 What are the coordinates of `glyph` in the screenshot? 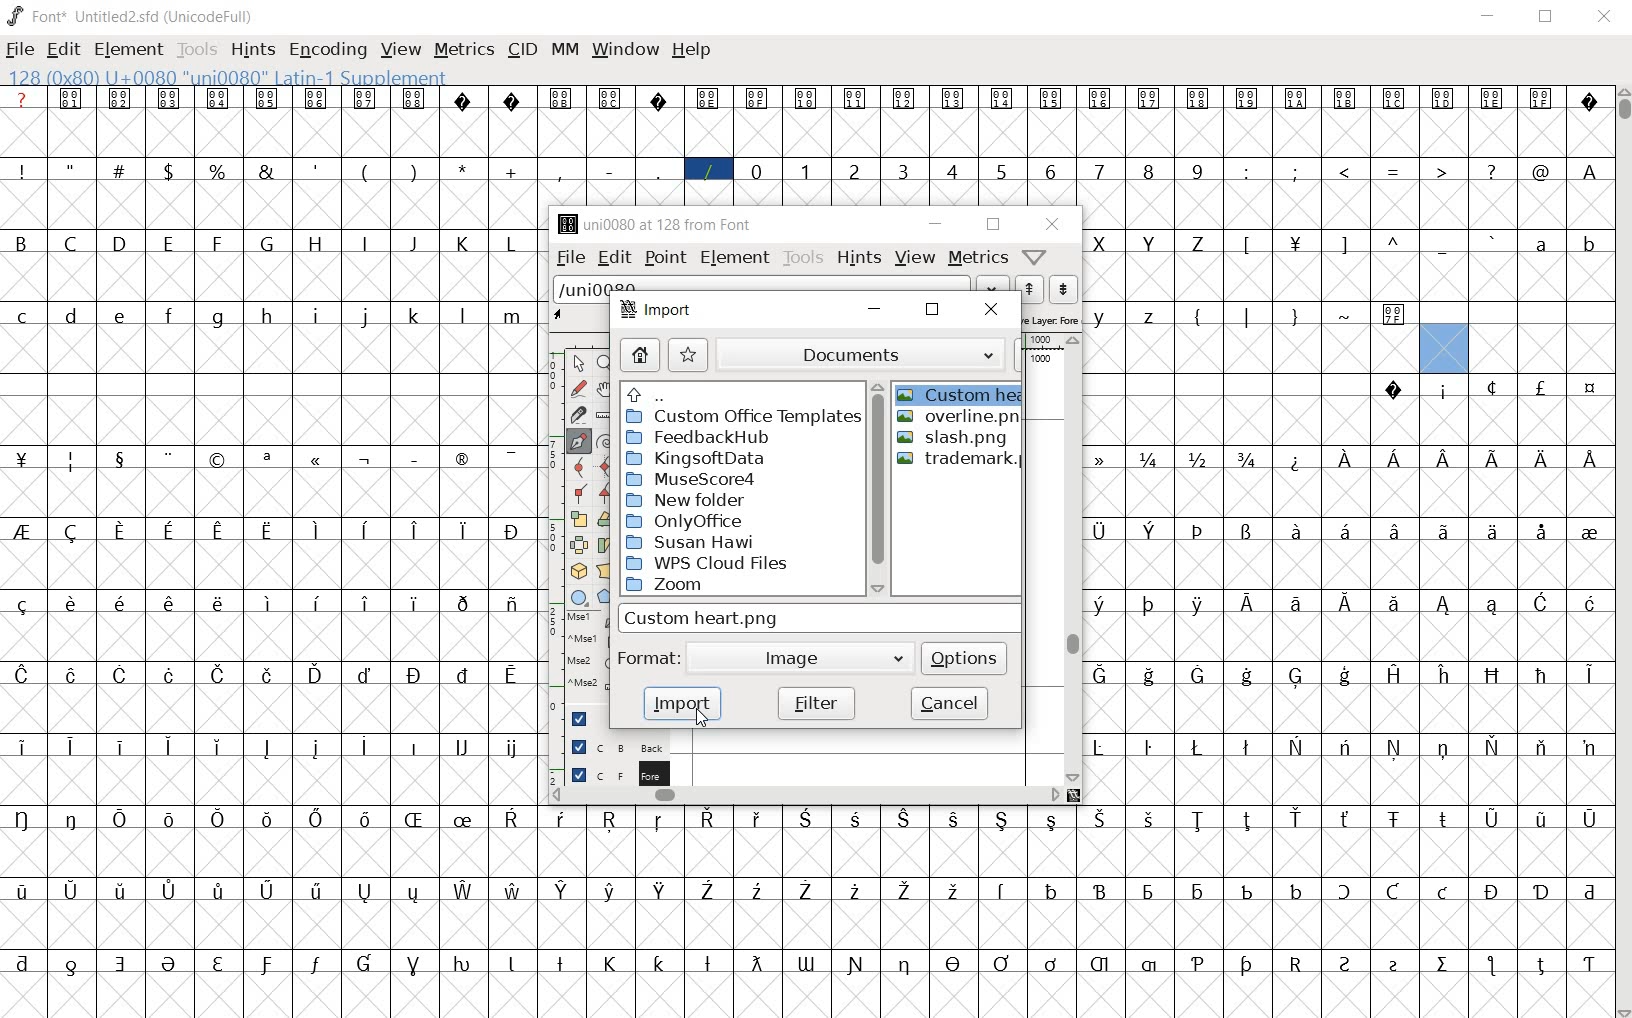 It's located at (1589, 893).